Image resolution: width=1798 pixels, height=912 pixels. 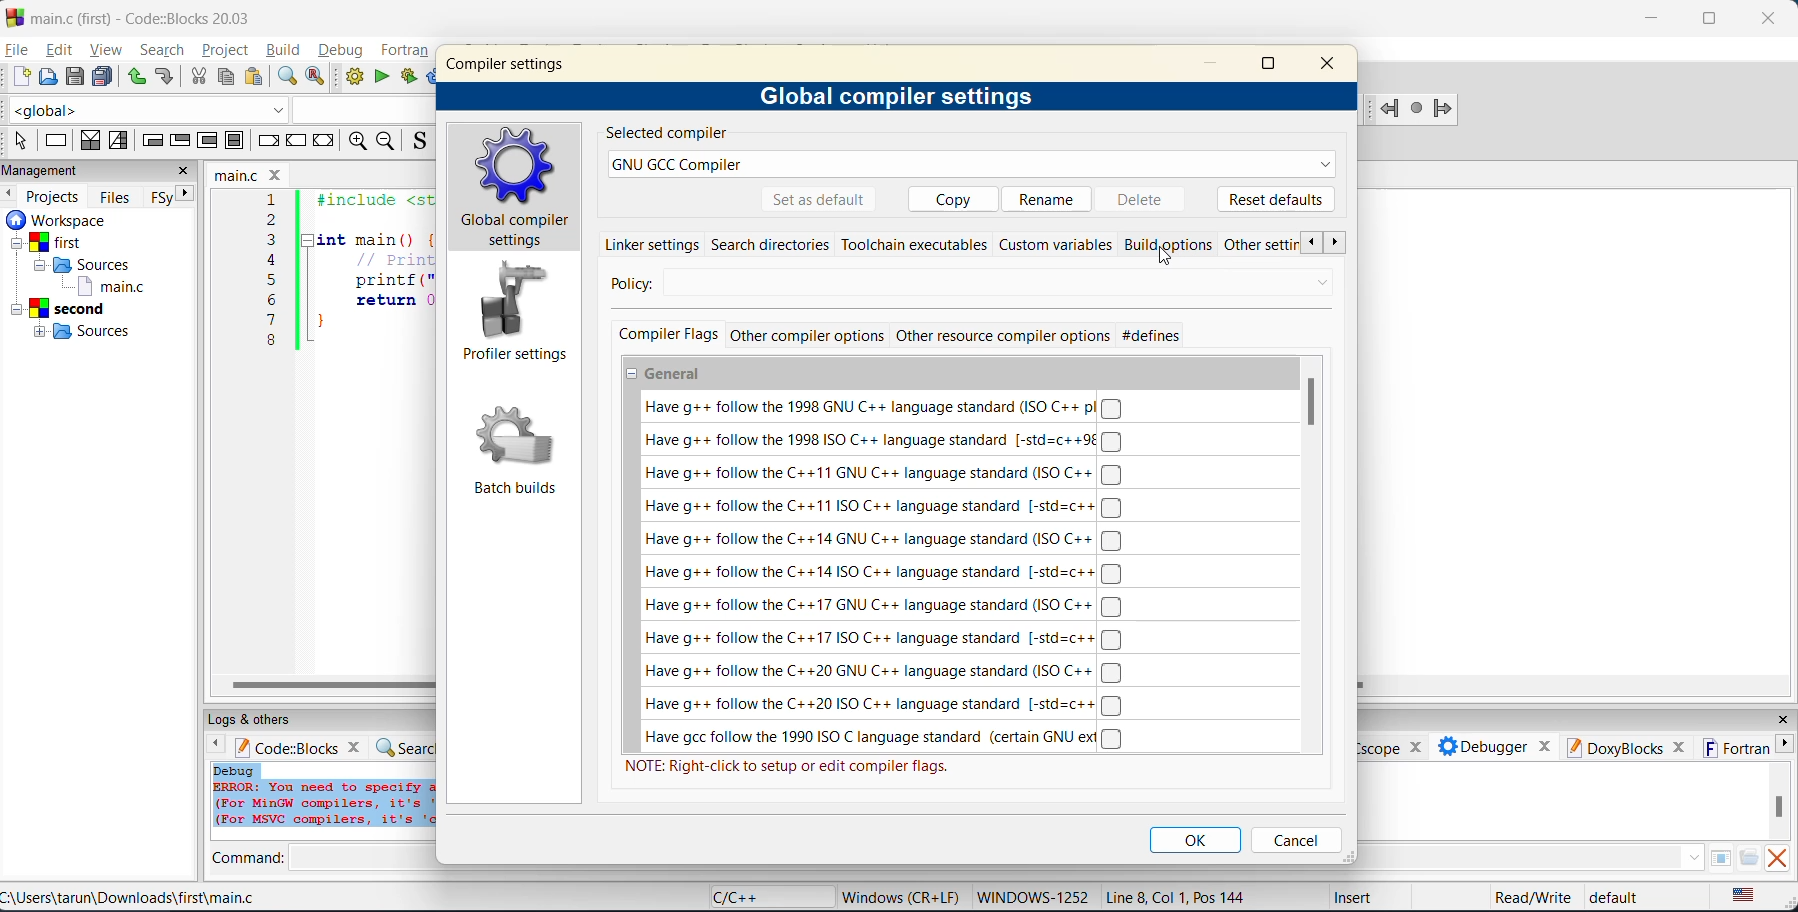 What do you see at coordinates (355, 78) in the screenshot?
I see `build` at bounding box center [355, 78].